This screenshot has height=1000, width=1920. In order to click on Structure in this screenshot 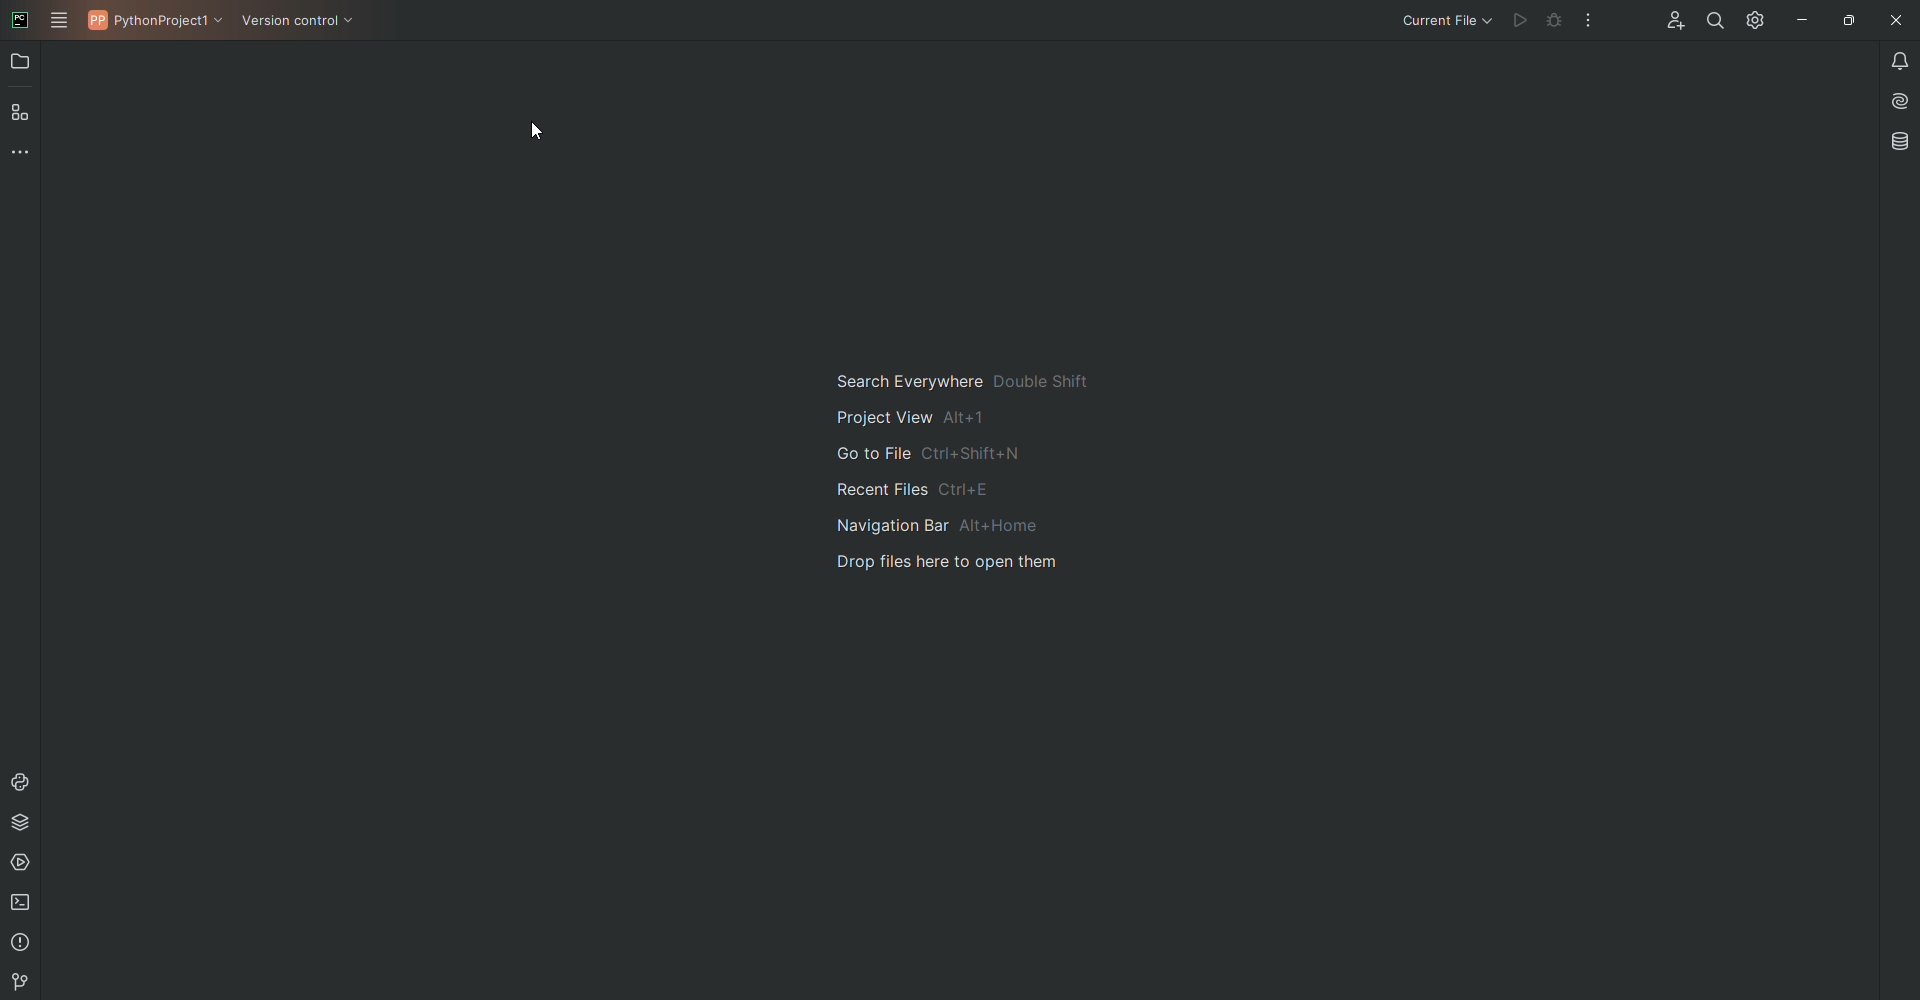, I will do `click(23, 115)`.